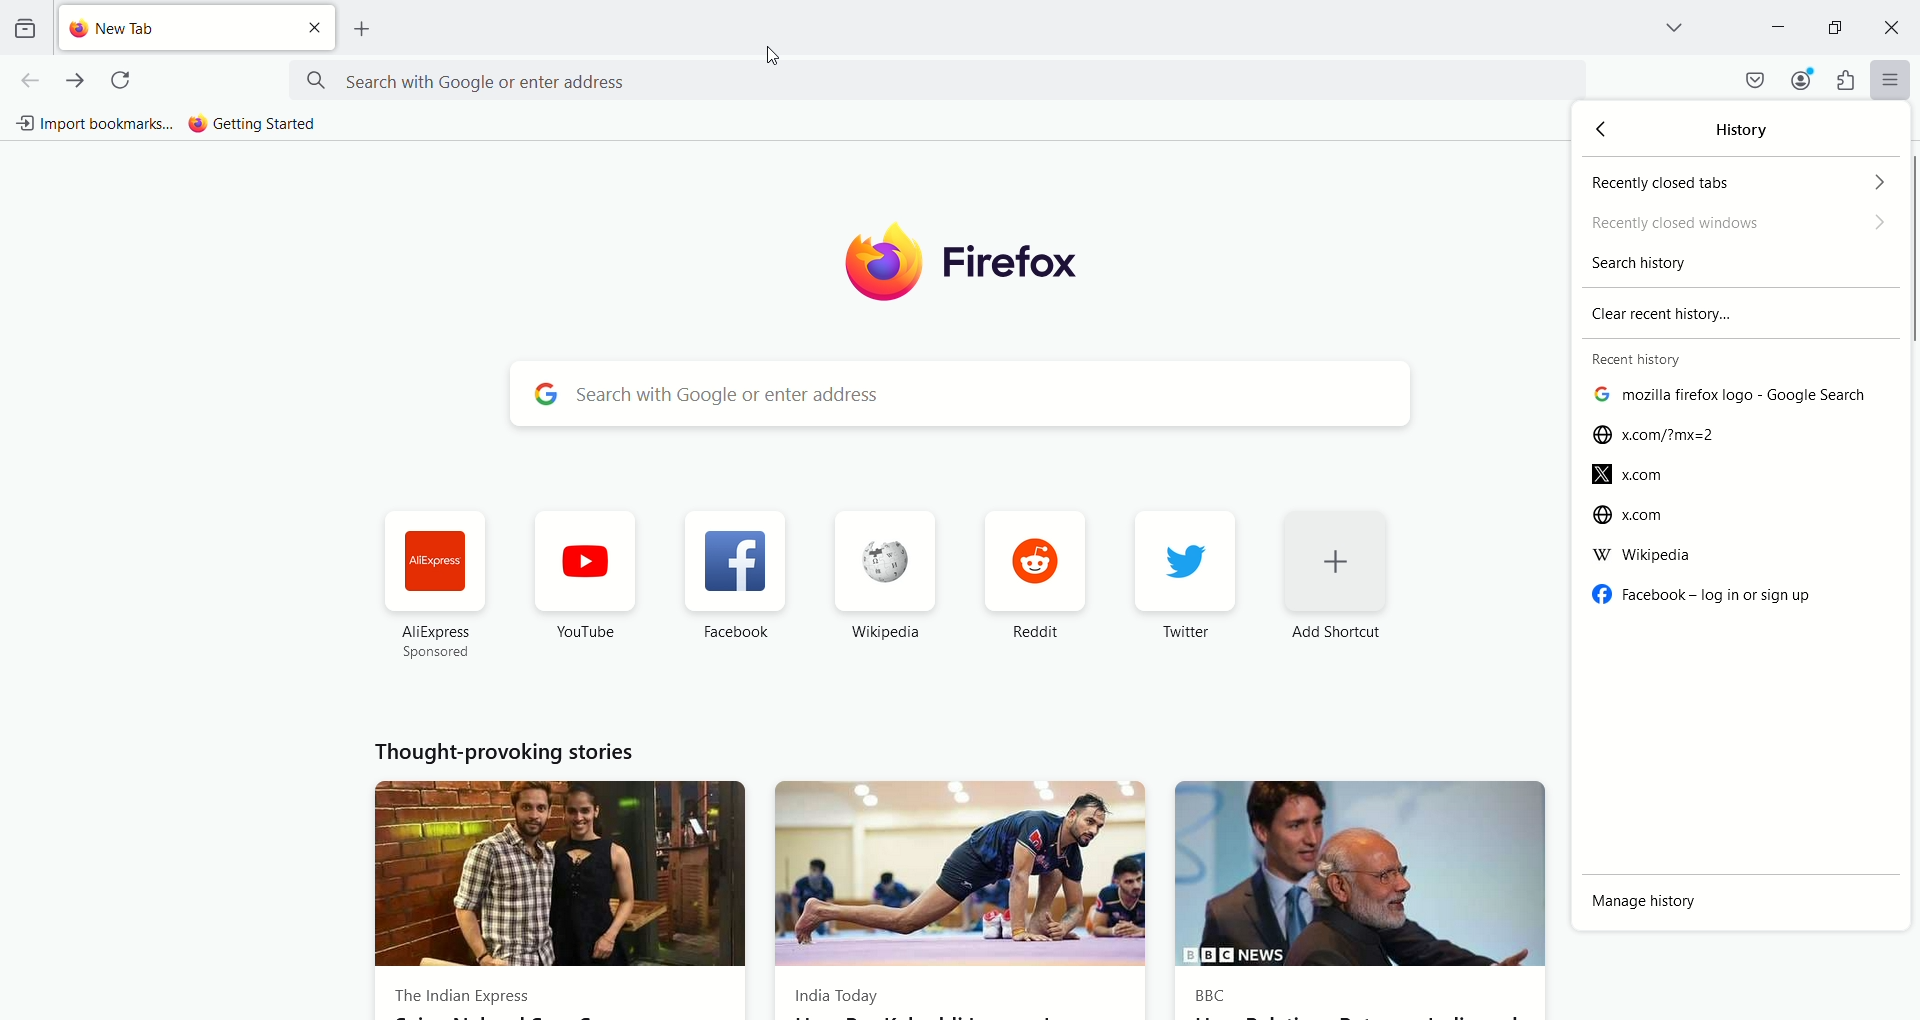 This screenshot has width=1920, height=1020. Describe the element at coordinates (1742, 227) in the screenshot. I see `recently closed windows` at that location.